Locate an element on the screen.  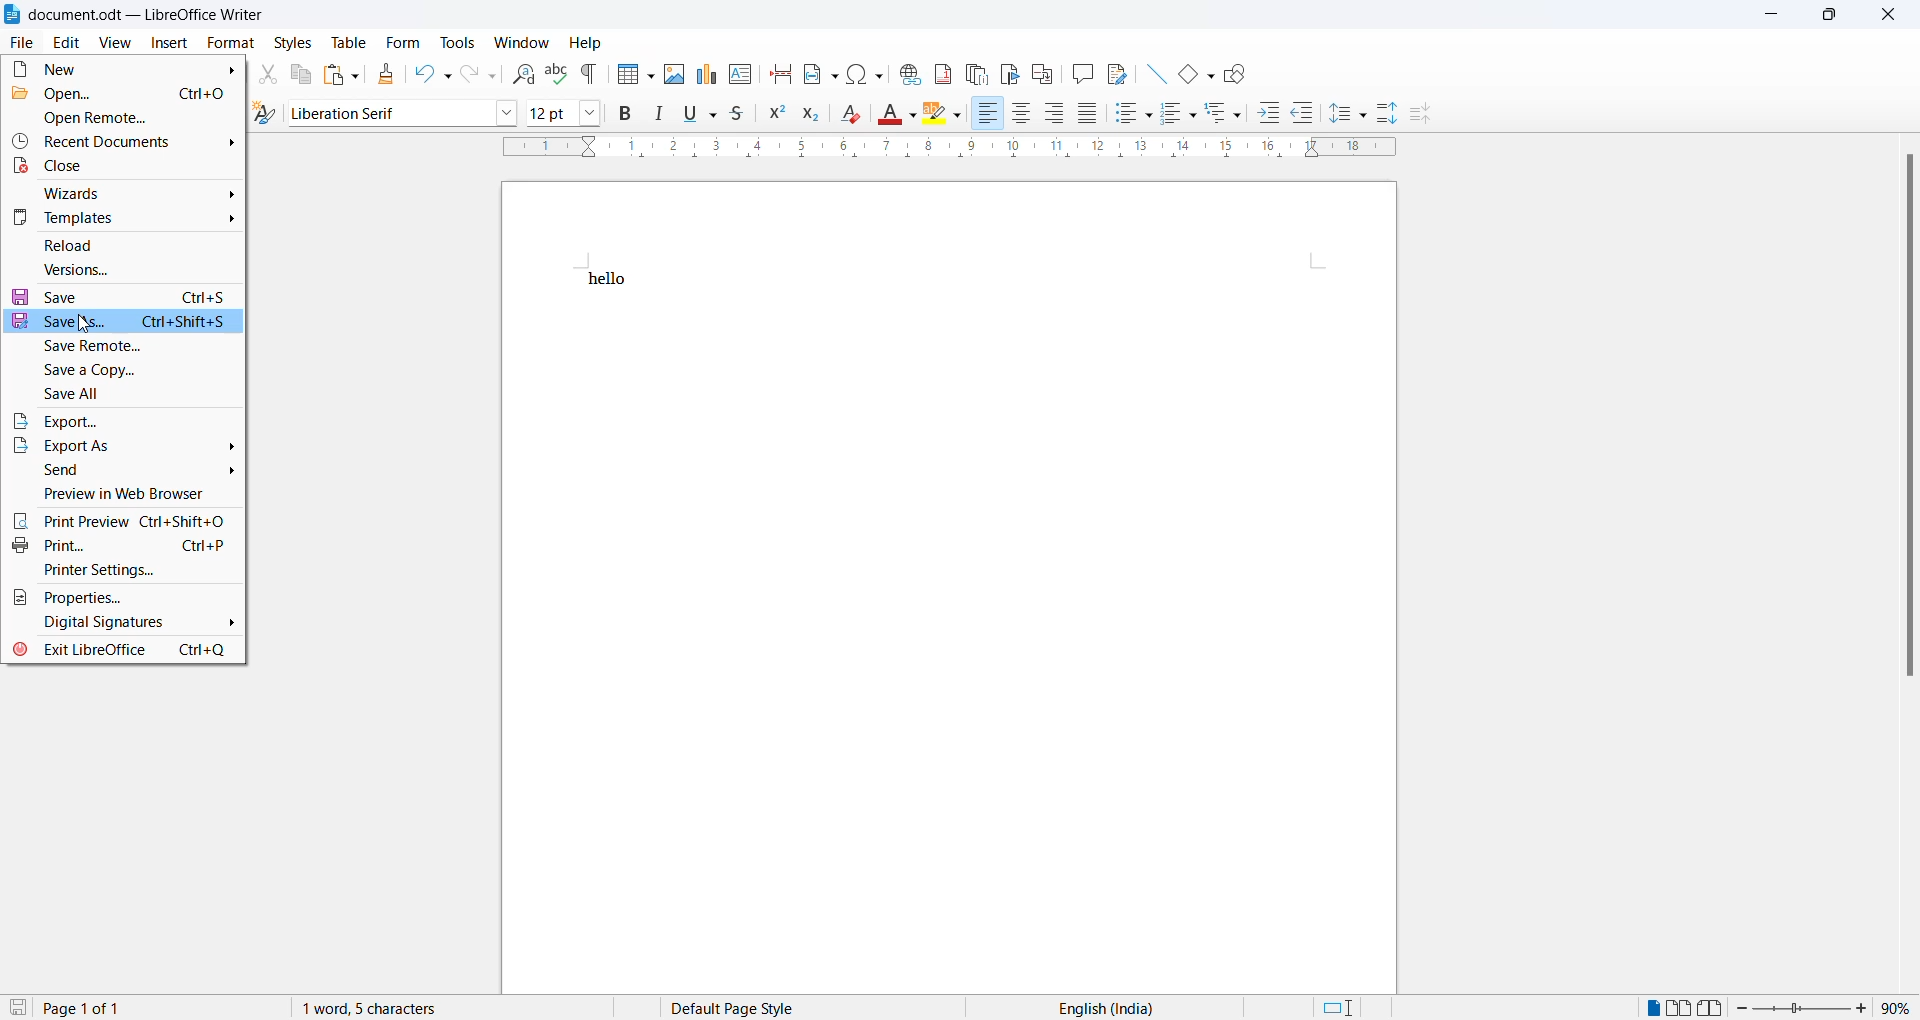
Insert rectangle is located at coordinates (1196, 76).